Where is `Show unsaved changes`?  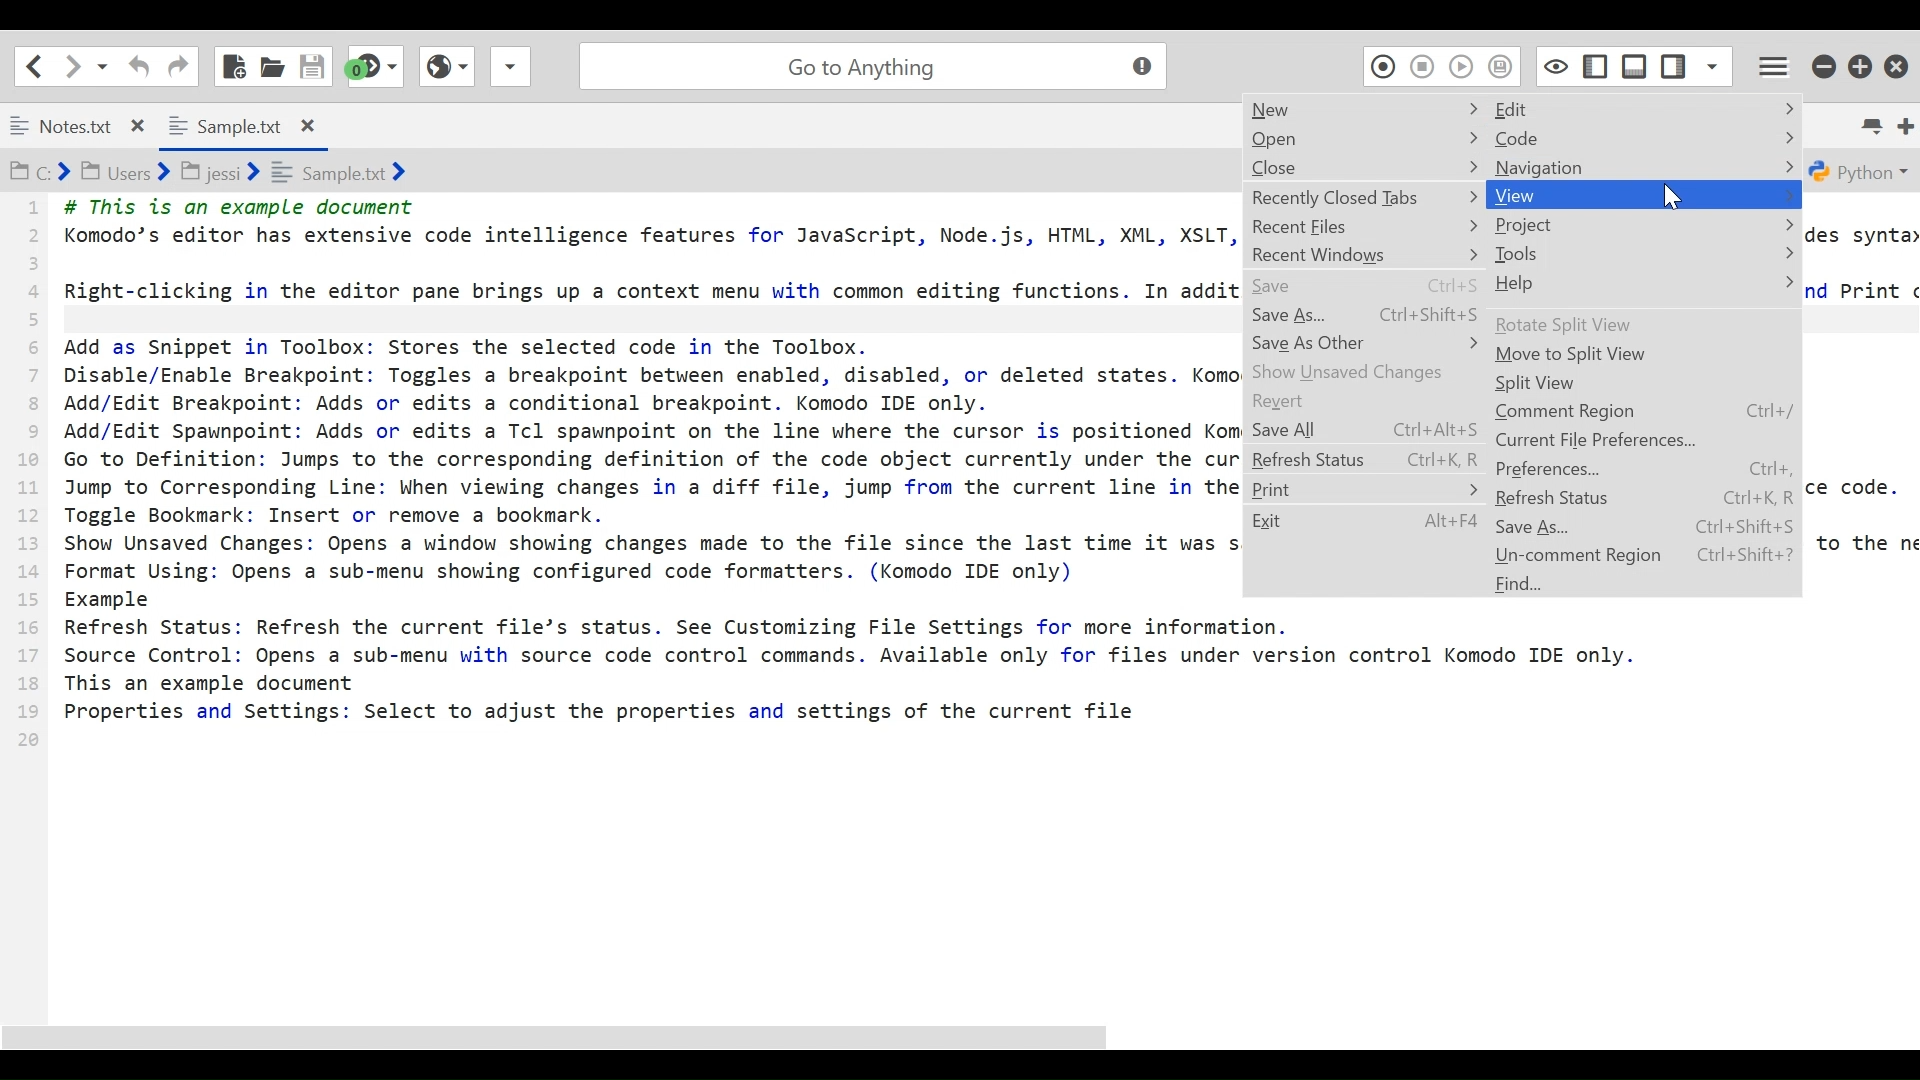
Show unsaved changes is located at coordinates (1367, 371).